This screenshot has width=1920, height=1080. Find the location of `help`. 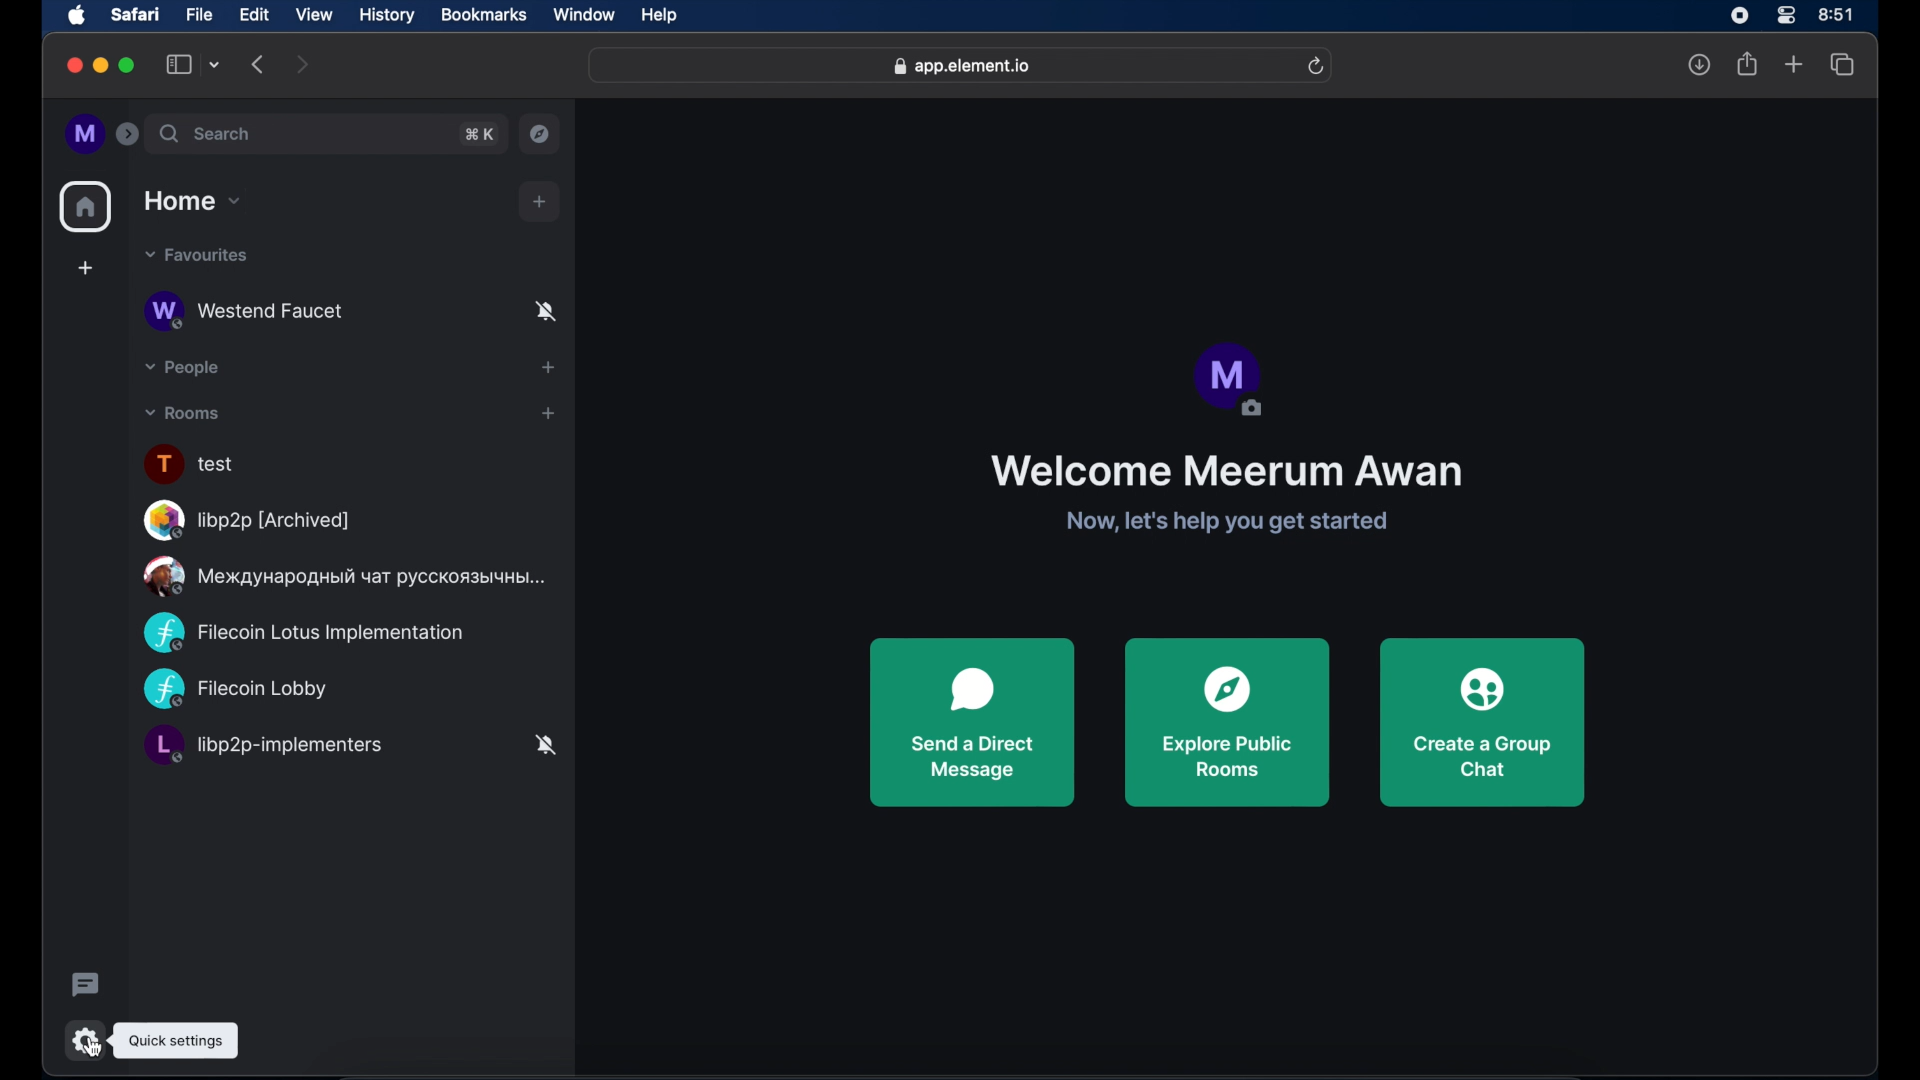

help is located at coordinates (660, 17).